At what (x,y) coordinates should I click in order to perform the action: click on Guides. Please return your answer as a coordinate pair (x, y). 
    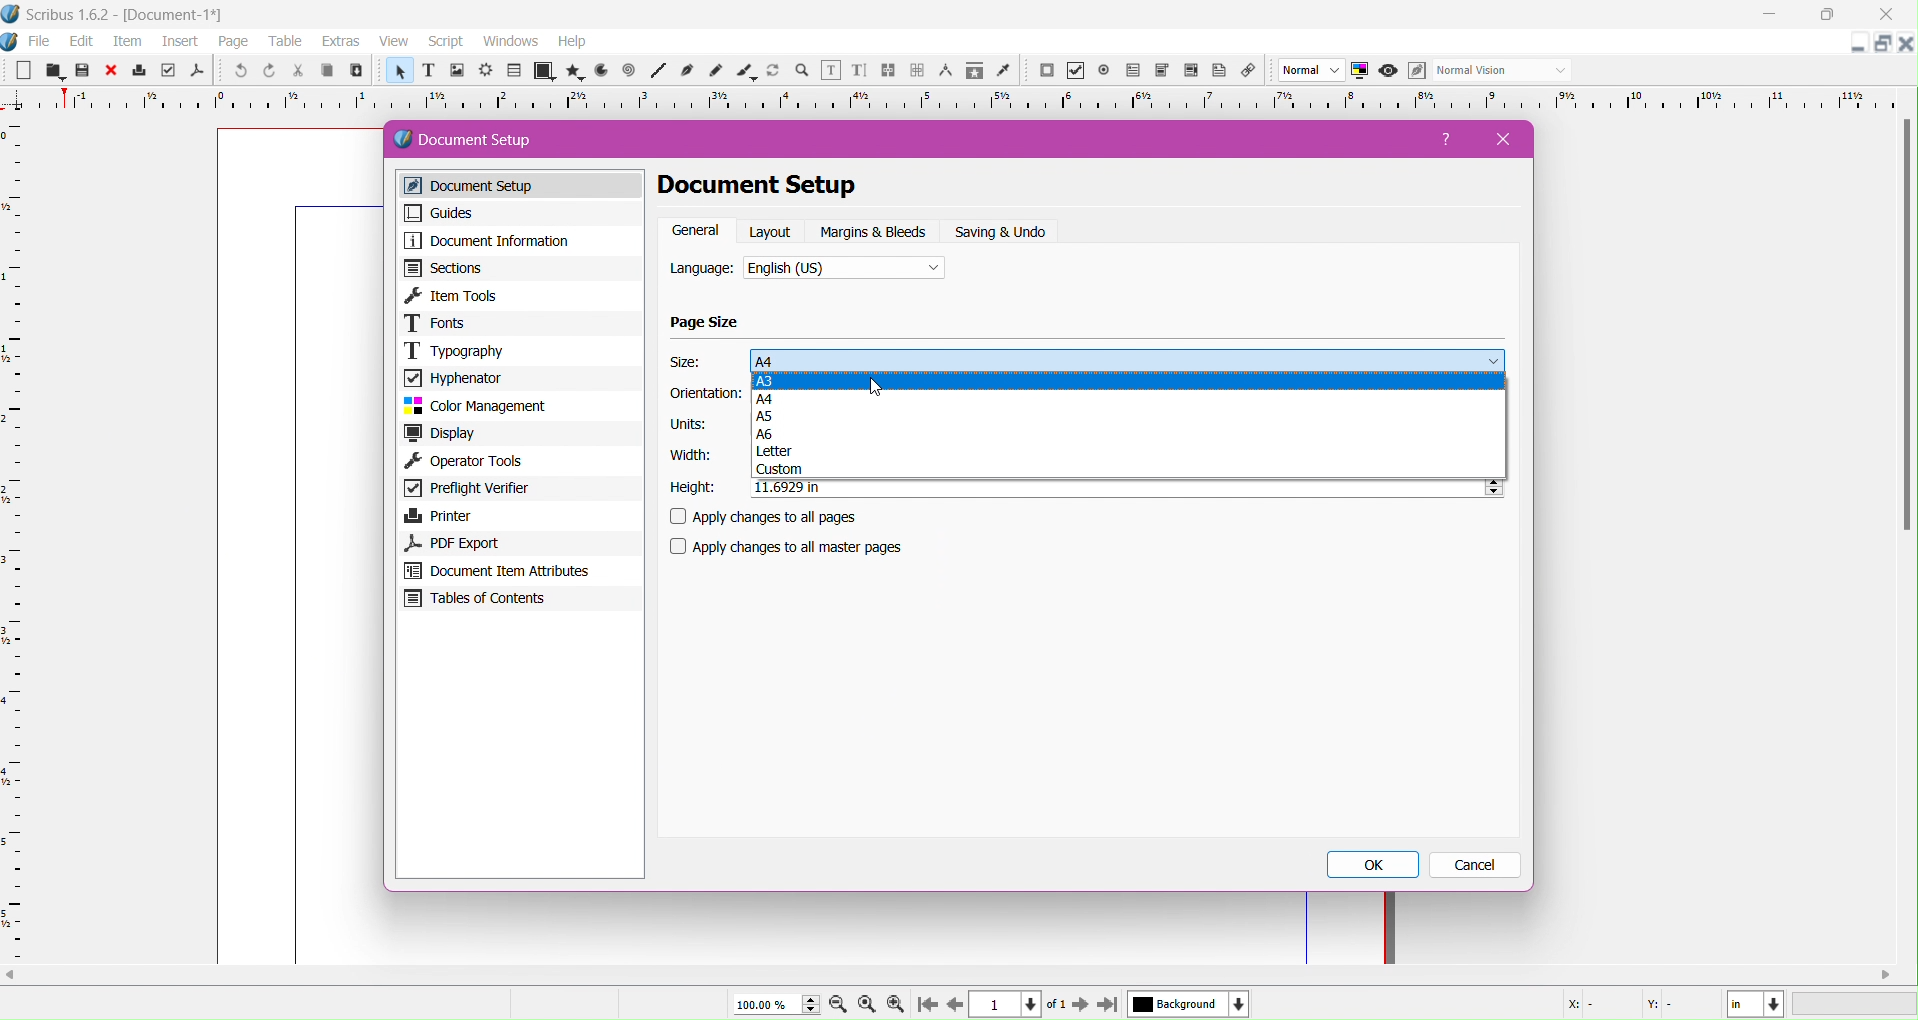
    Looking at the image, I should click on (516, 213).